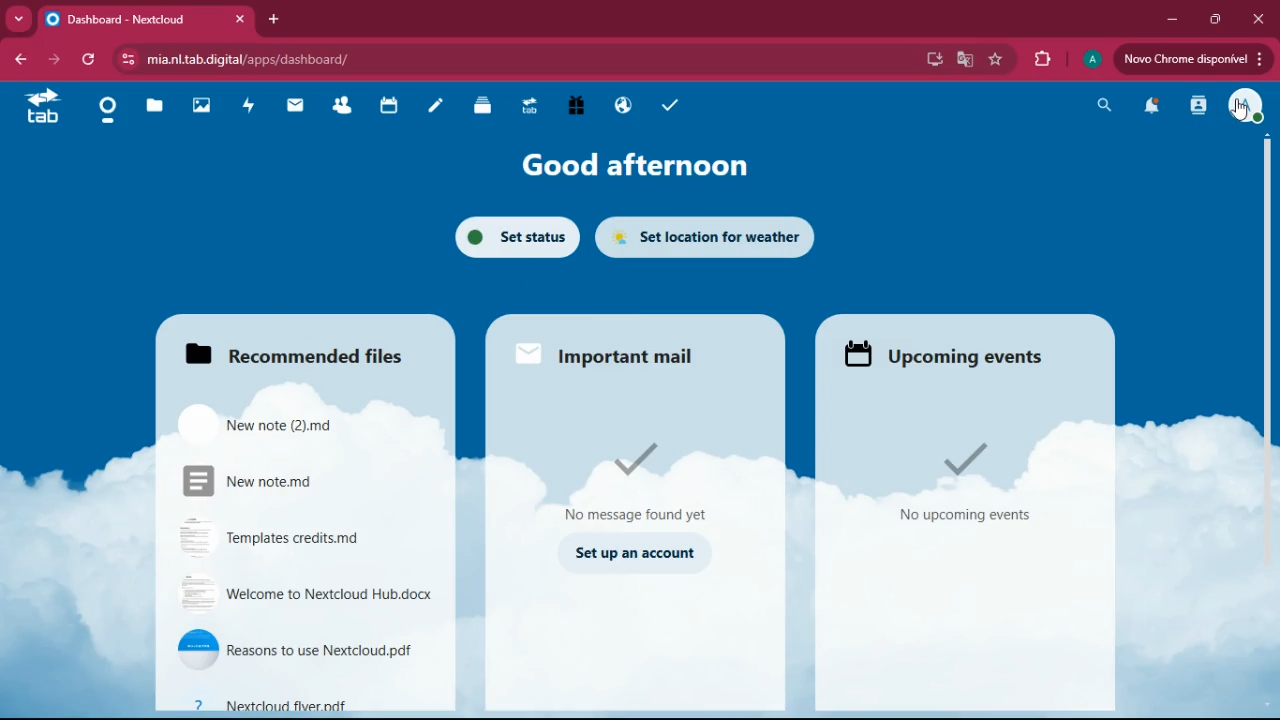  What do you see at coordinates (634, 165) in the screenshot?
I see `good afternoon` at bounding box center [634, 165].